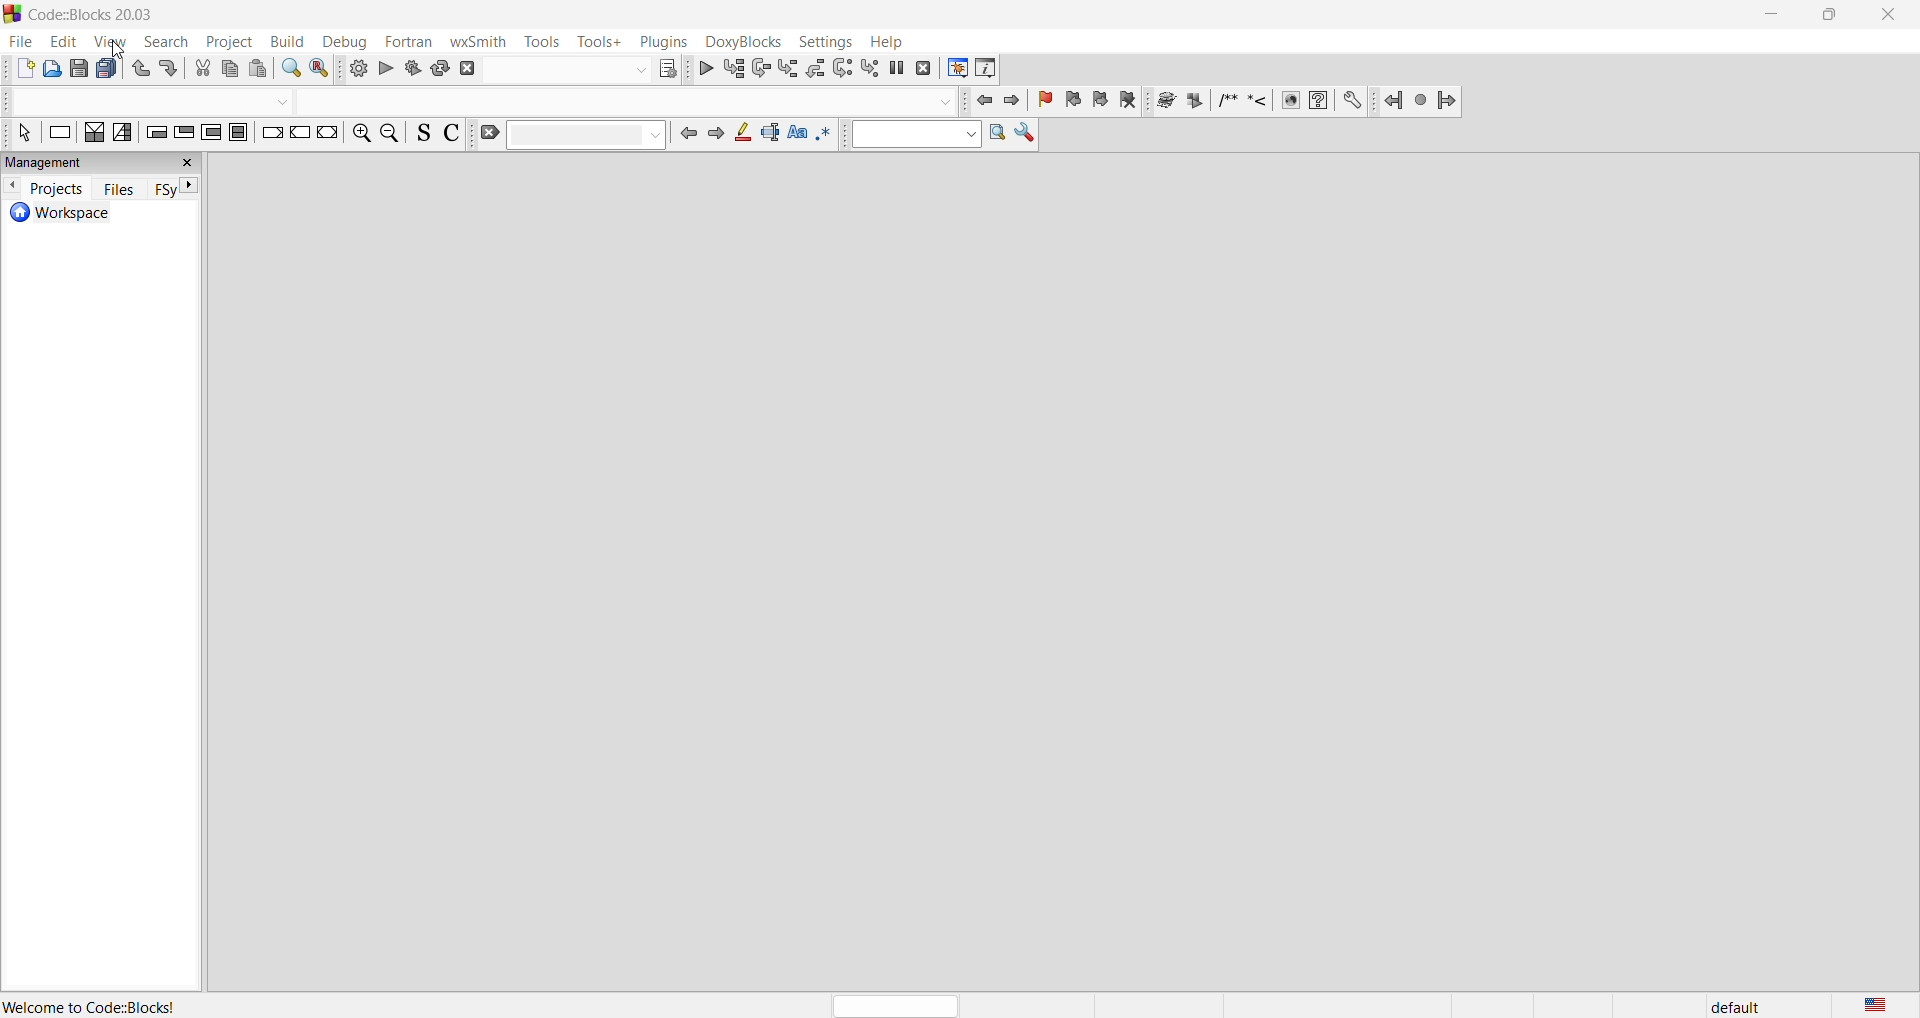  What do you see at coordinates (1011, 99) in the screenshot?
I see `` at bounding box center [1011, 99].